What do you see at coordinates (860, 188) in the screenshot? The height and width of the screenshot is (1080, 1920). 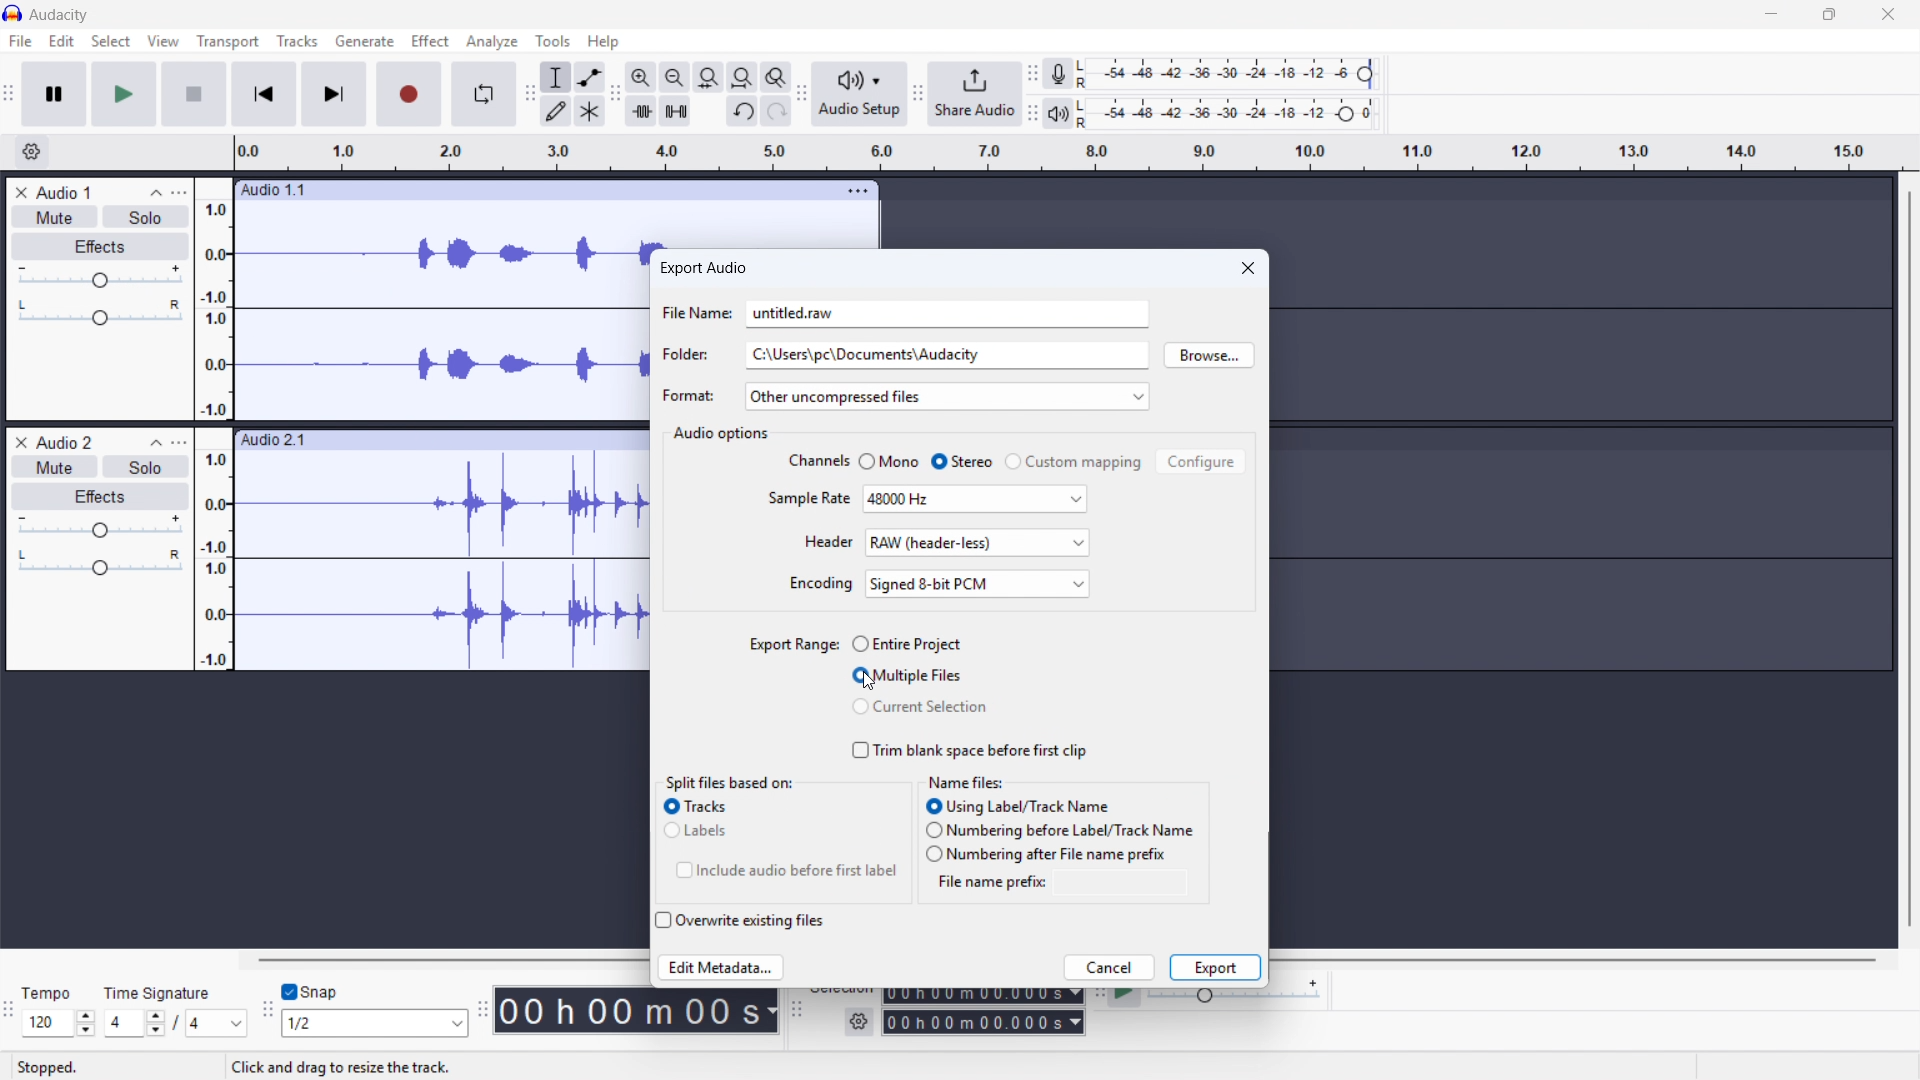 I see `Open track options` at bounding box center [860, 188].